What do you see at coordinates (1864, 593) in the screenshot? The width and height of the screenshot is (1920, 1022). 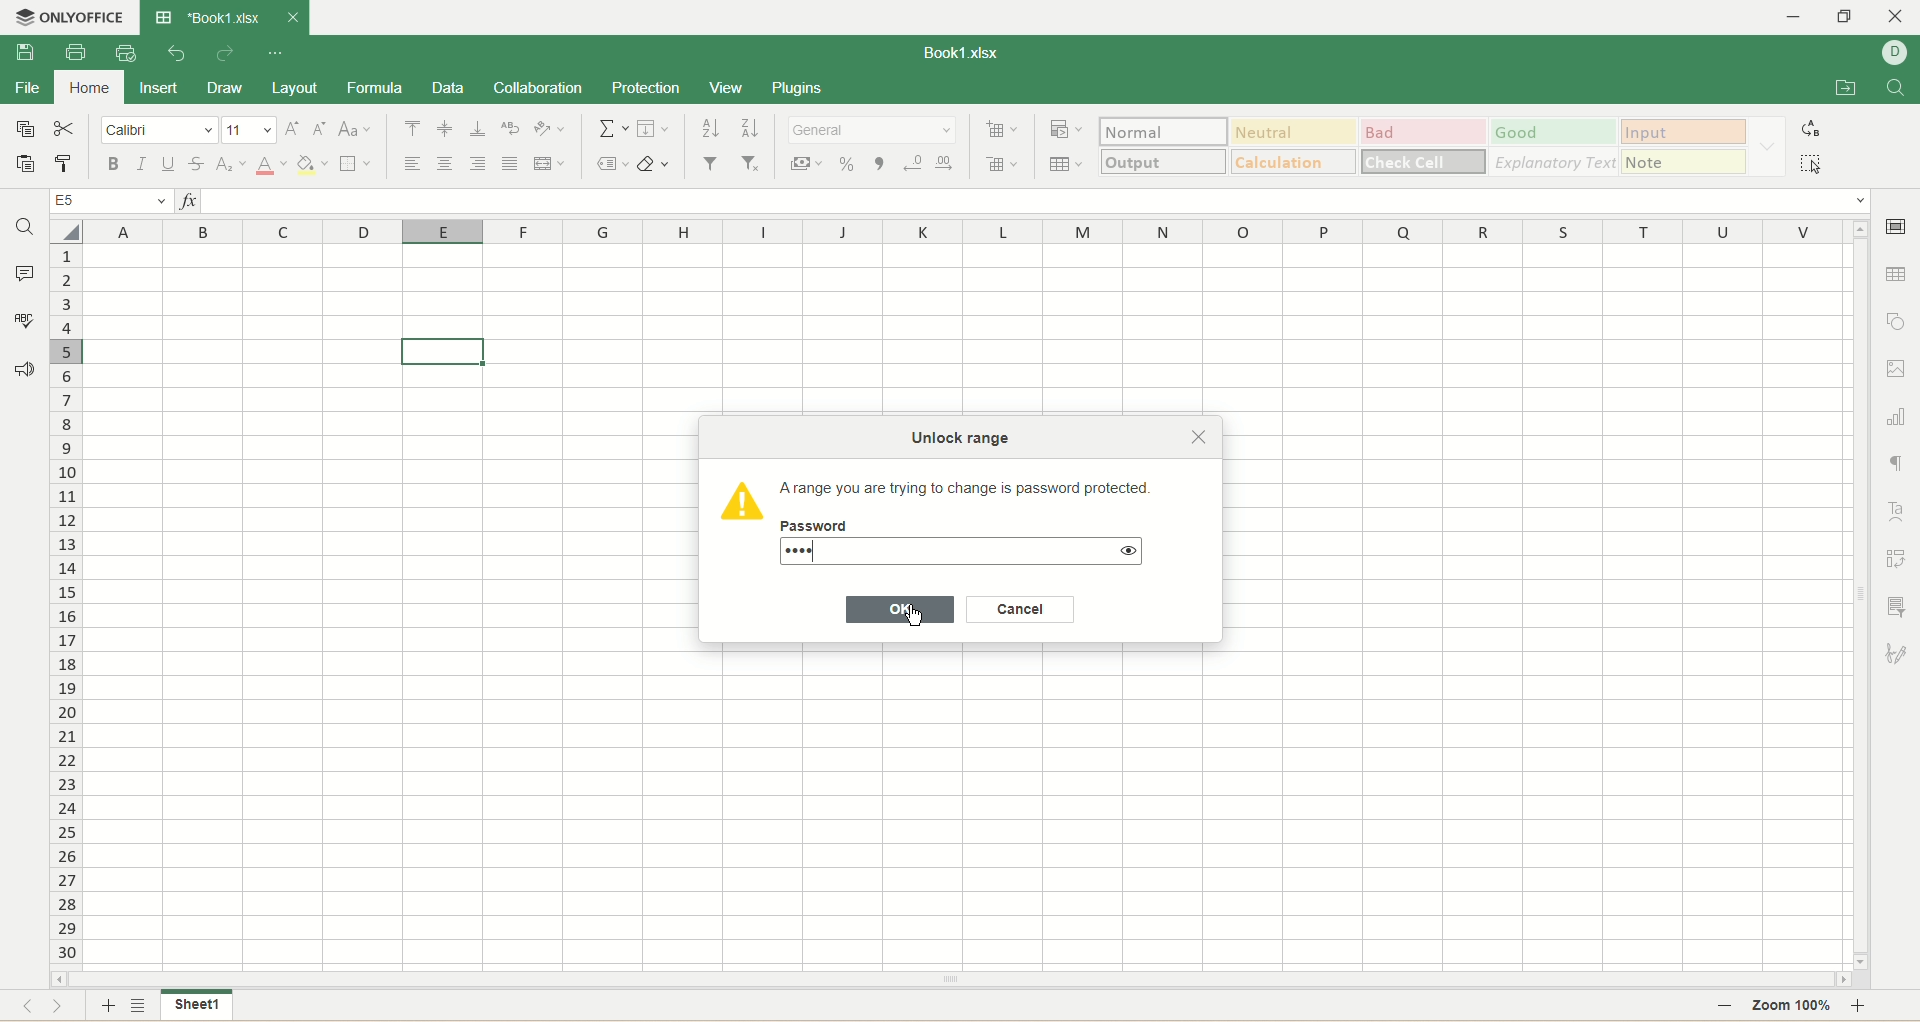 I see `vertical scroll bar` at bounding box center [1864, 593].